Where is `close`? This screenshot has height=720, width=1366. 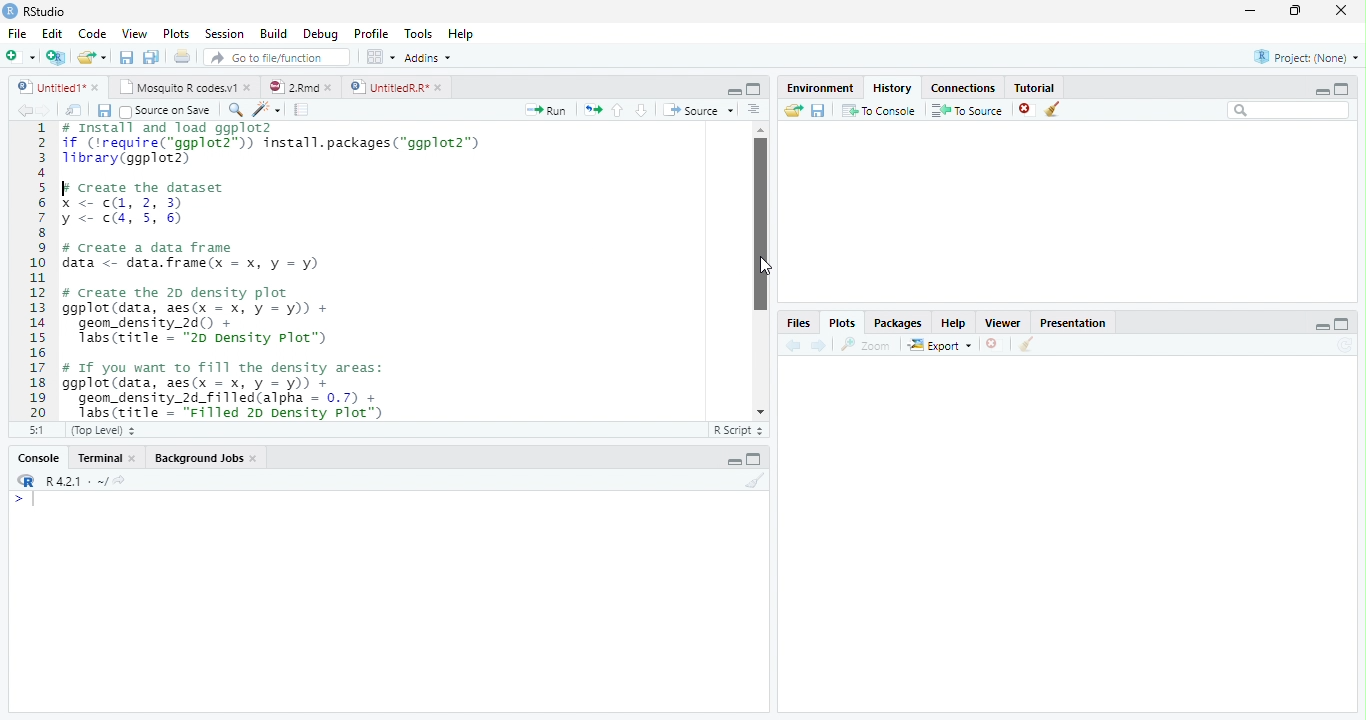 close is located at coordinates (1026, 110).